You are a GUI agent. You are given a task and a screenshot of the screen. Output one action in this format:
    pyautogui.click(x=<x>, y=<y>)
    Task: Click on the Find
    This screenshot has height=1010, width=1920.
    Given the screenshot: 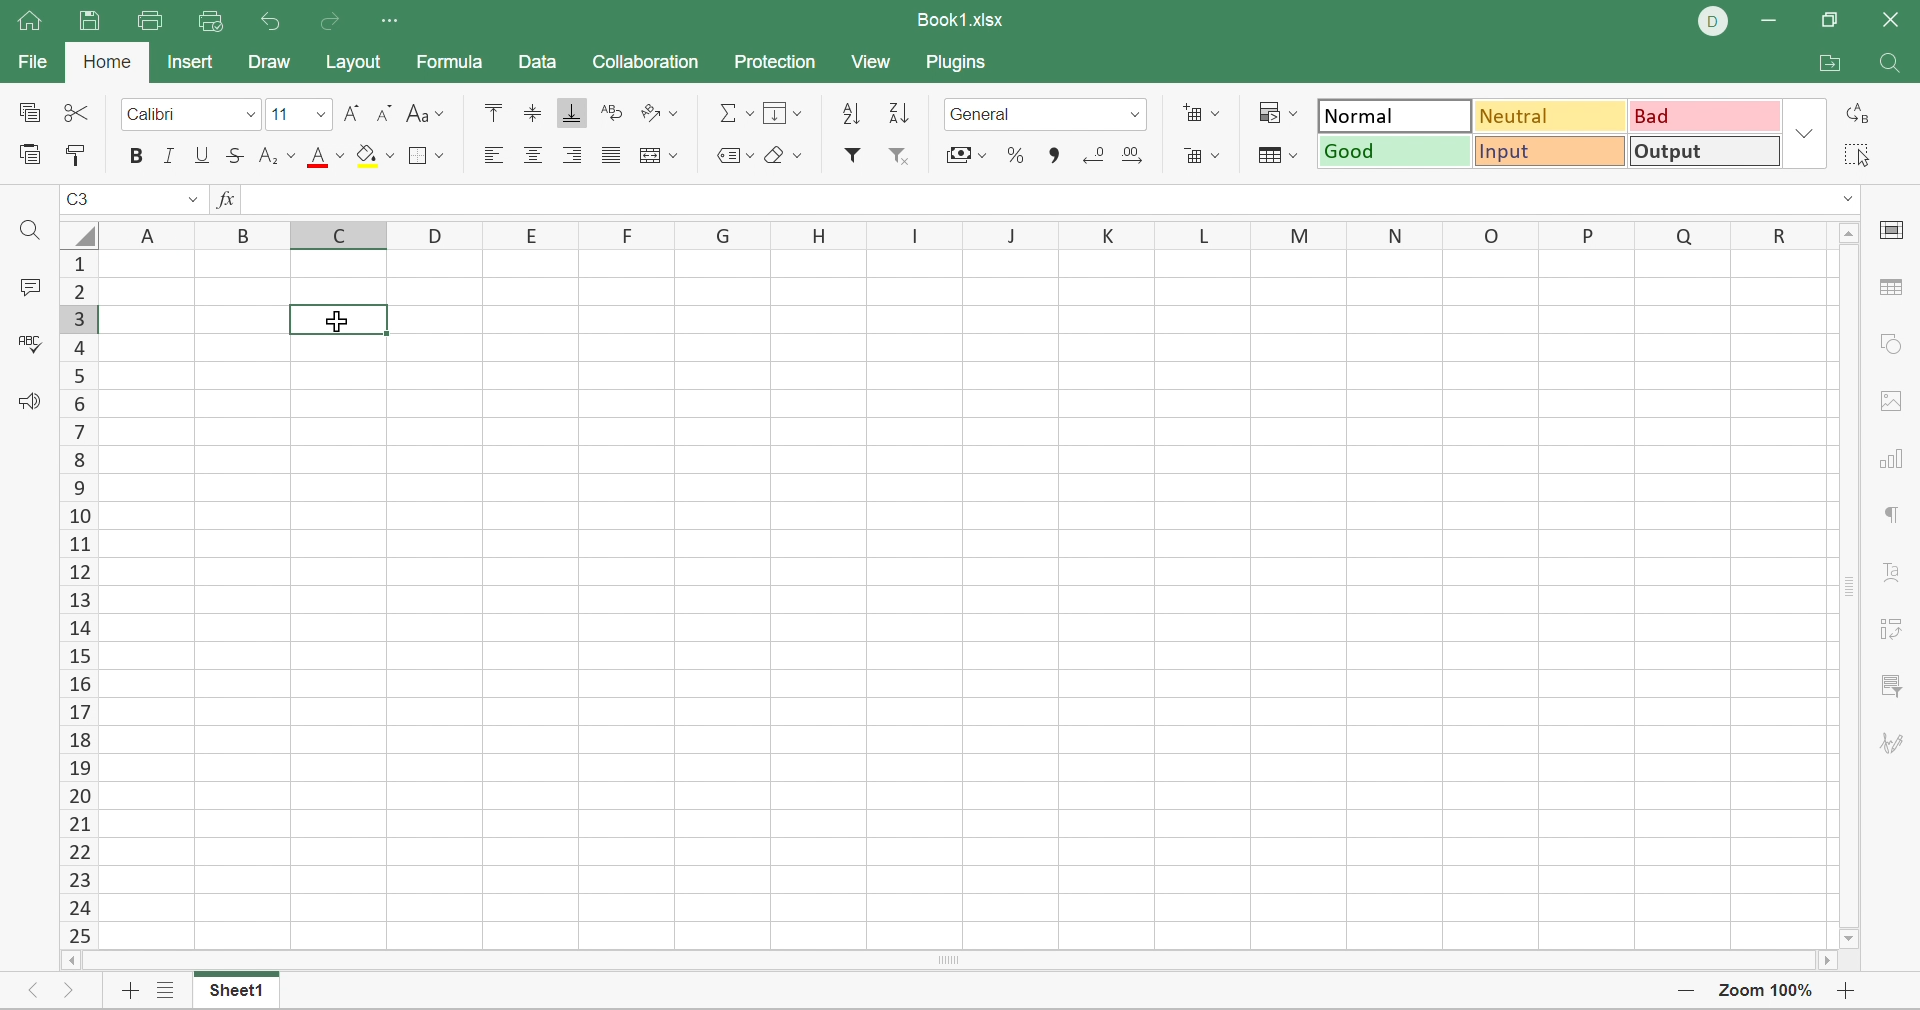 What is the action you would take?
    pyautogui.click(x=26, y=234)
    